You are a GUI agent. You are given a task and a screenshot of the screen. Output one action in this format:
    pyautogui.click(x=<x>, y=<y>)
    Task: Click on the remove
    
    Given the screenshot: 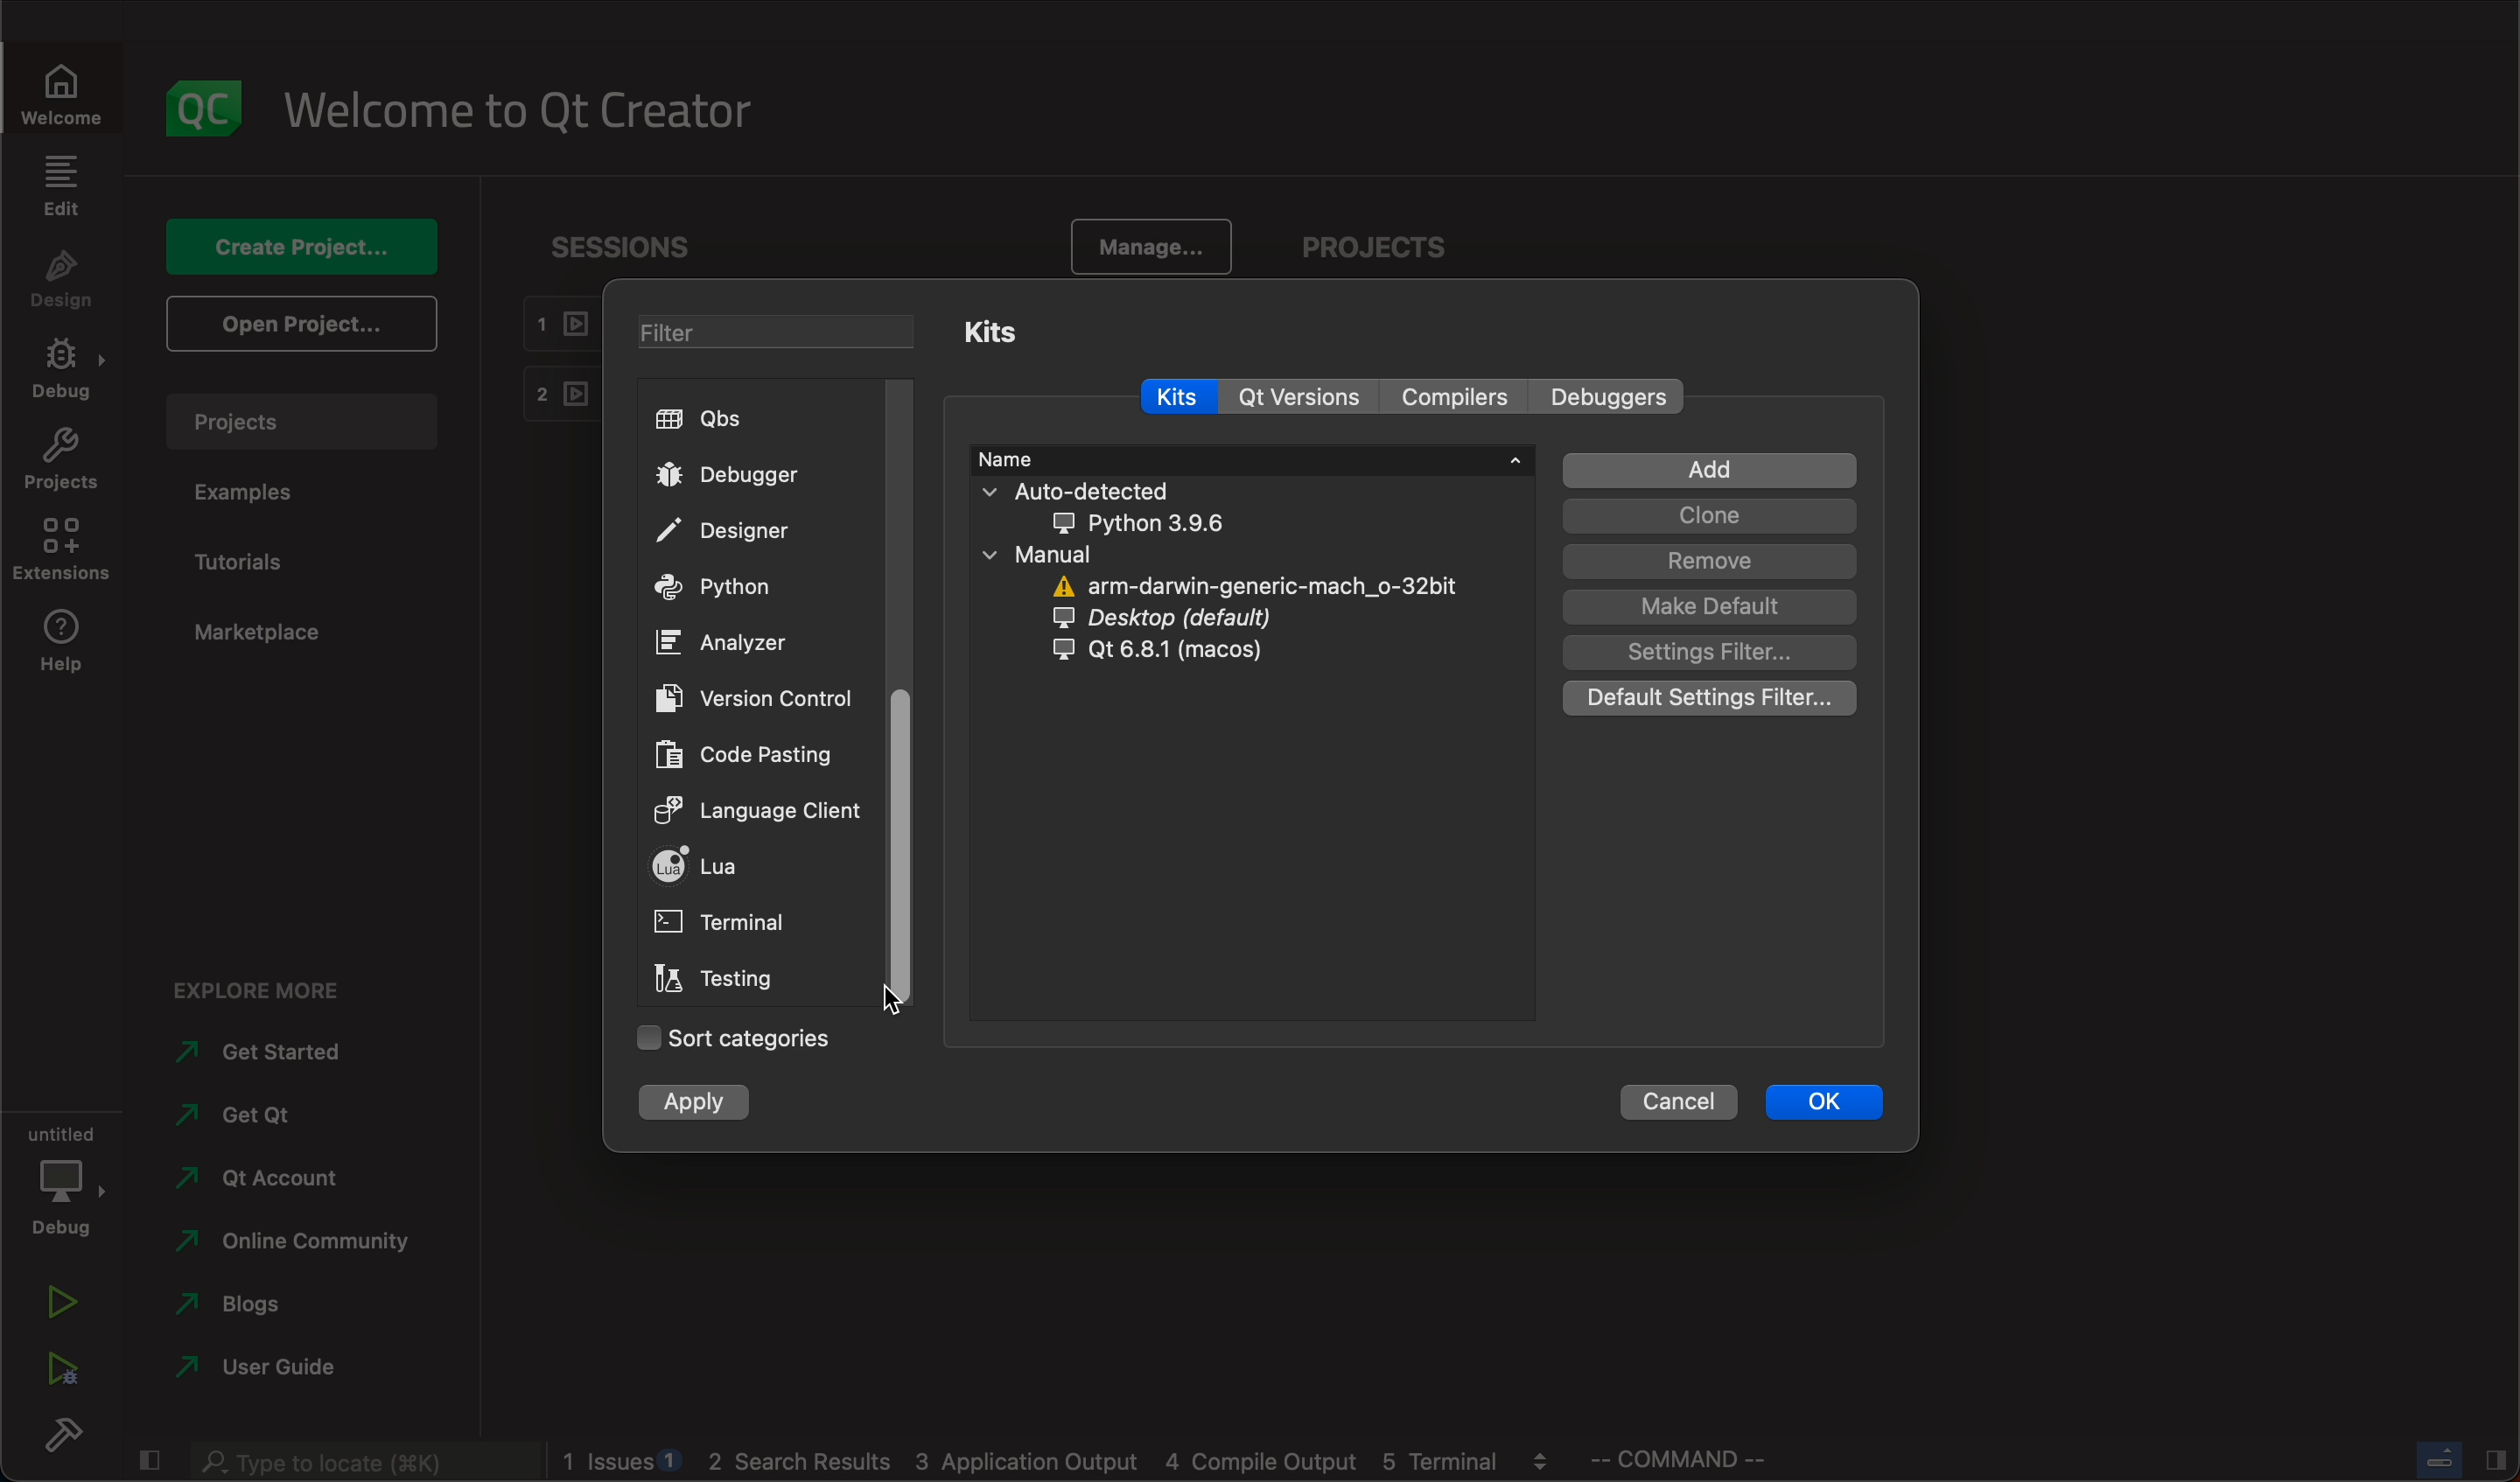 What is the action you would take?
    pyautogui.click(x=1707, y=561)
    